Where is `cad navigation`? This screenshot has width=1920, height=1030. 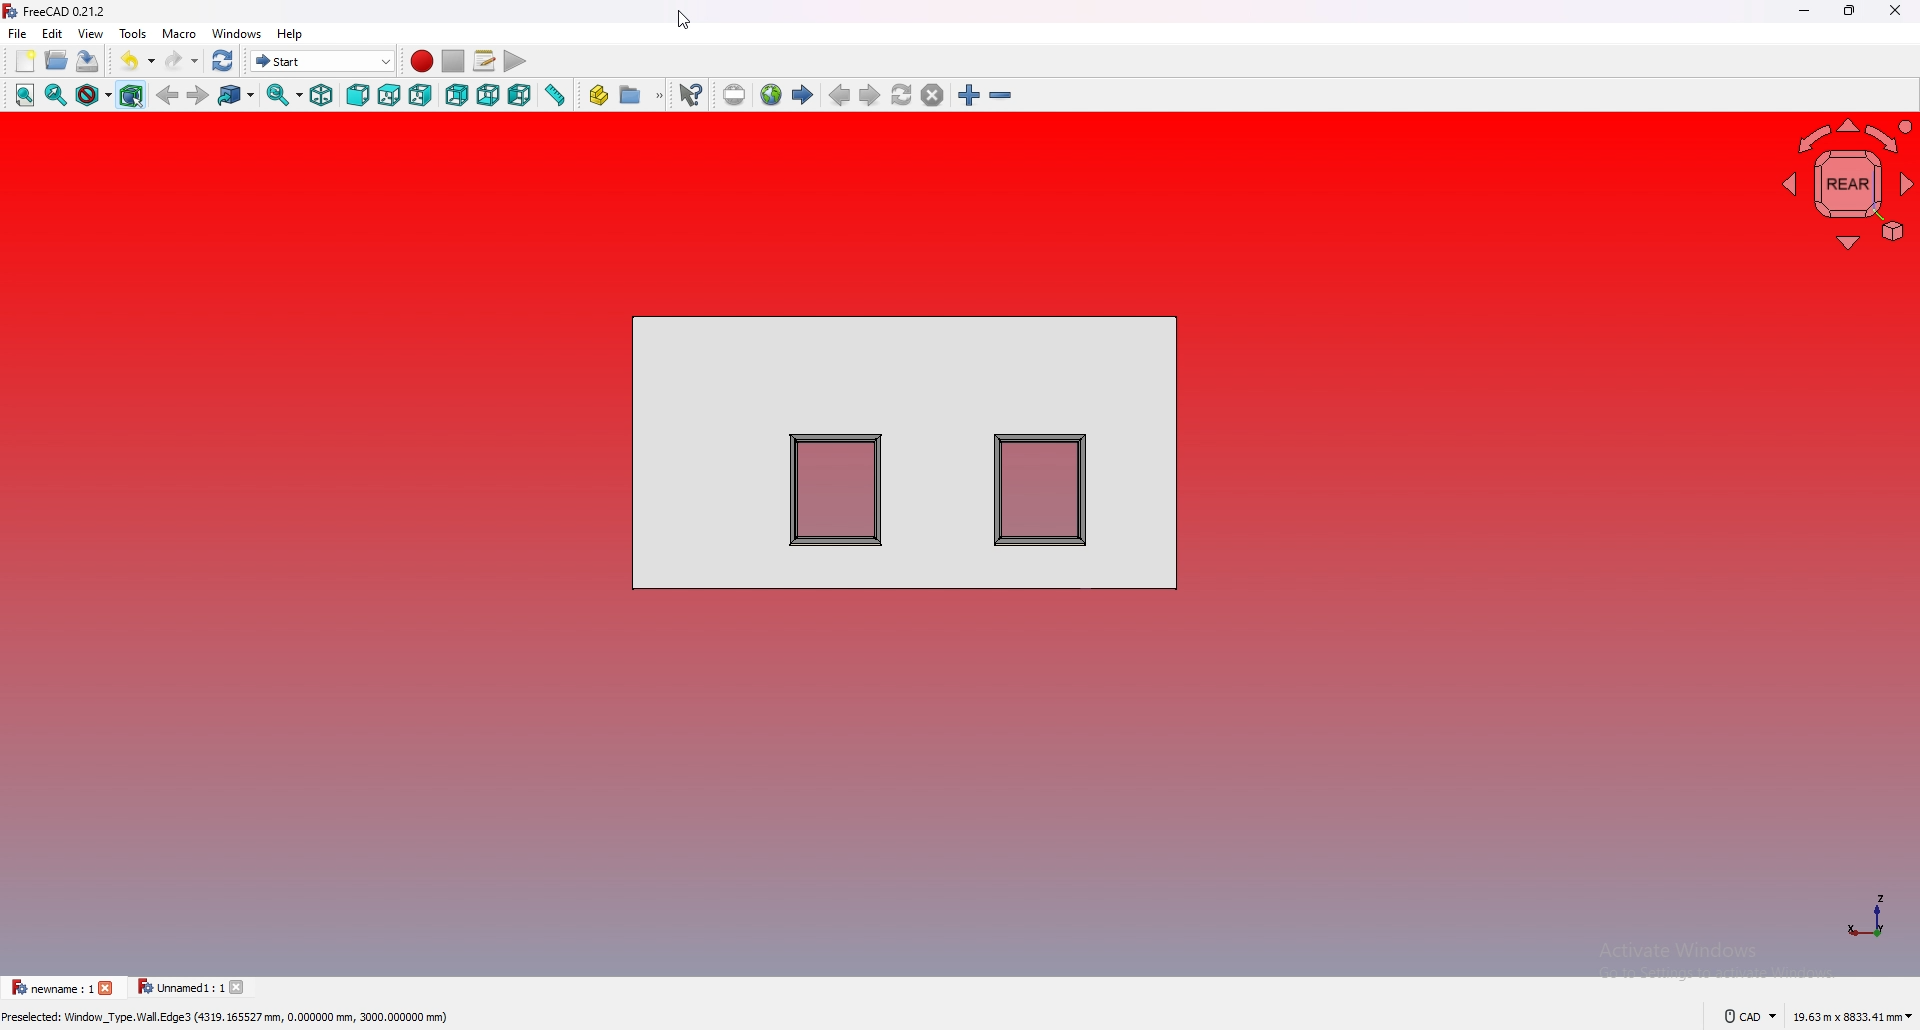
cad navigation is located at coordinates (1749, 1017).